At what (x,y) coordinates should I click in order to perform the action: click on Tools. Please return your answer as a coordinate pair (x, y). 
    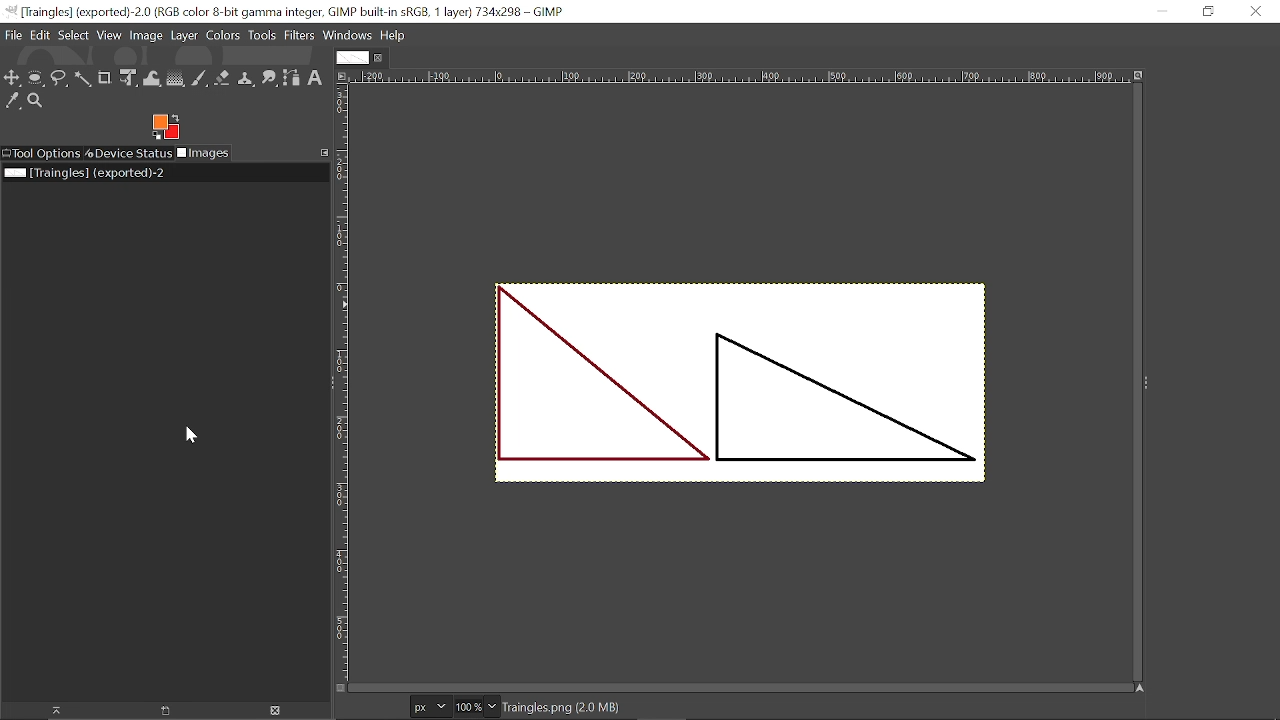
    Looking at the image, I should click on (263, 36).